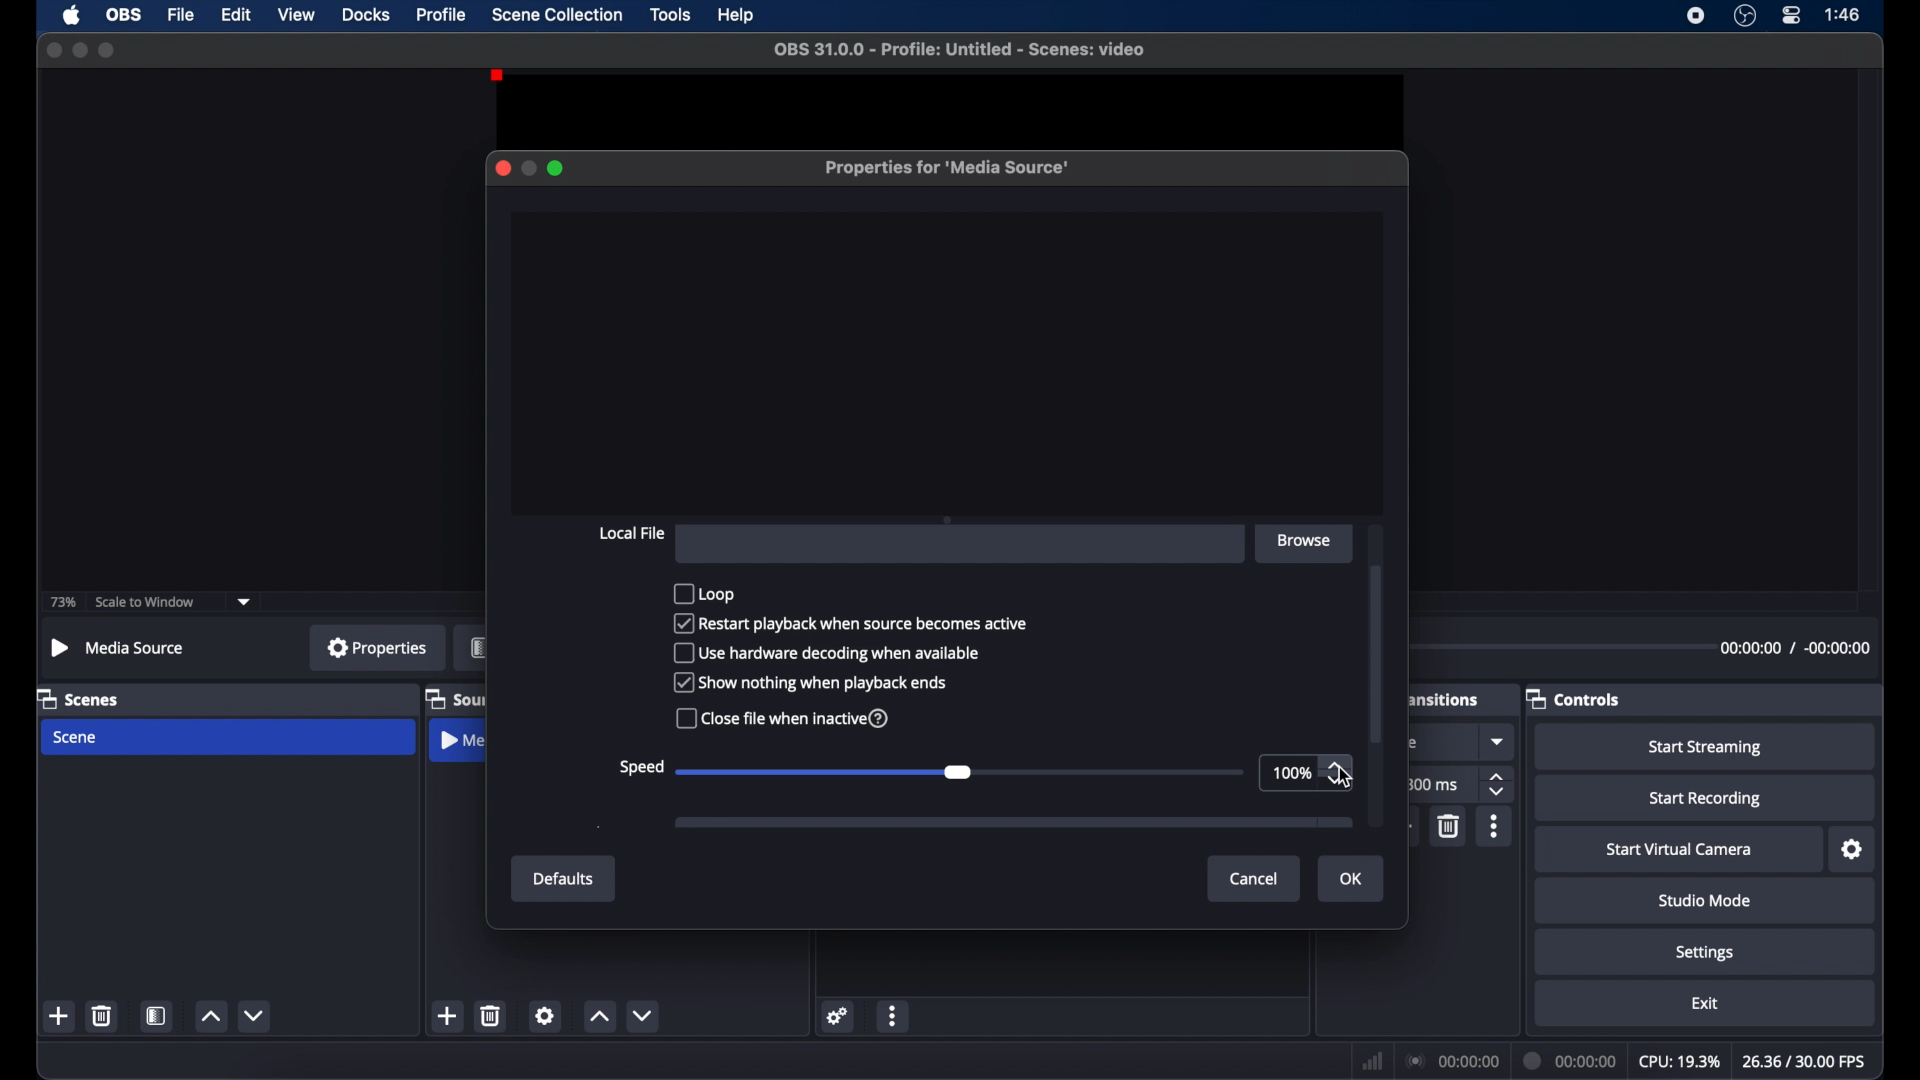 This screenshot has height=1080, width=1920. What do you see at coordinates (1345, 777) in the screenshot?
I see `cursor` at bounding box center [1345, 777].